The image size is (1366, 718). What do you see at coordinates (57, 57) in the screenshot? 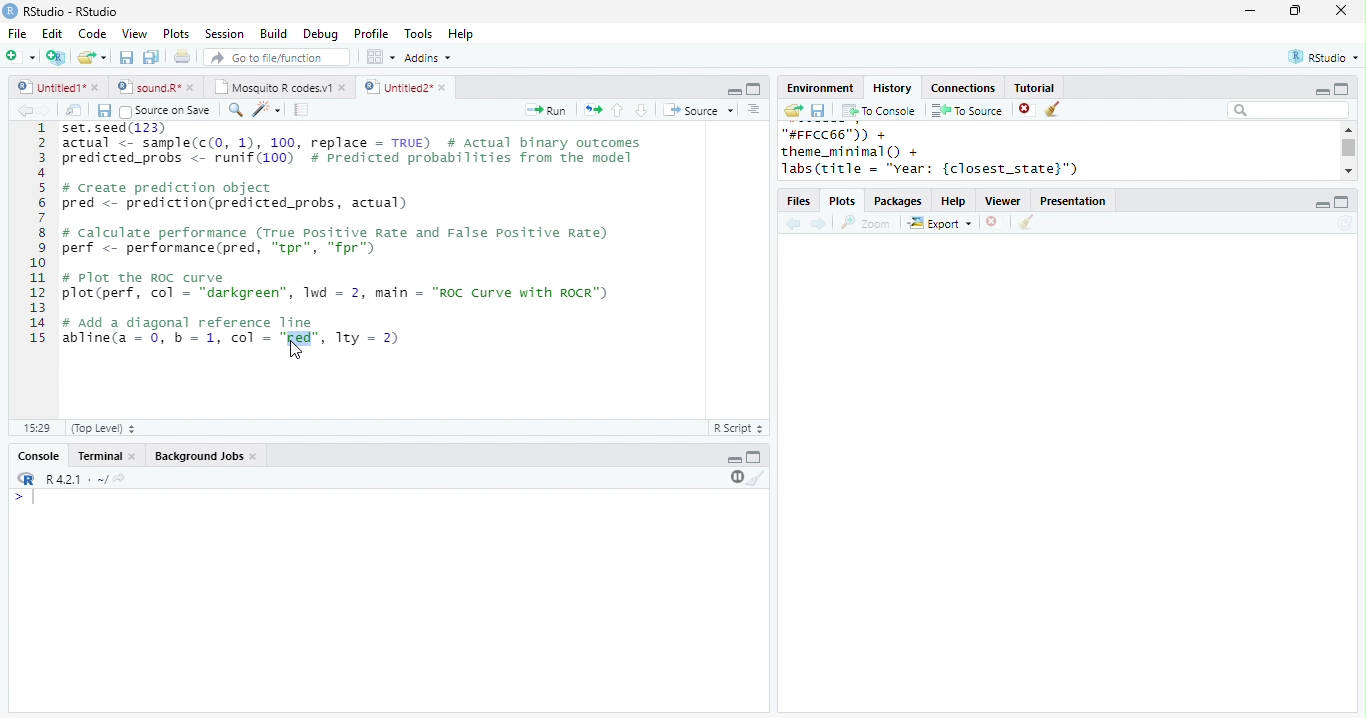
I see `new project` at bounding box center [57, 57].